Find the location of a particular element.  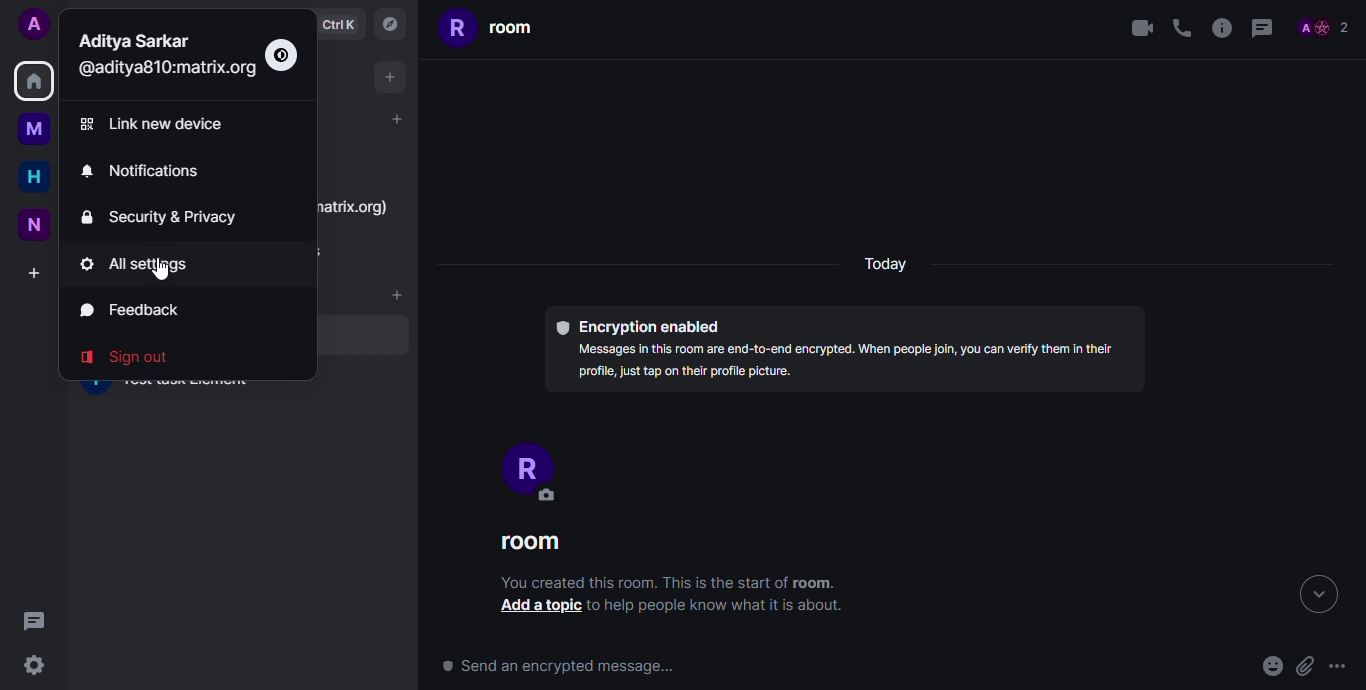

today is located at coordinates (888, 261).